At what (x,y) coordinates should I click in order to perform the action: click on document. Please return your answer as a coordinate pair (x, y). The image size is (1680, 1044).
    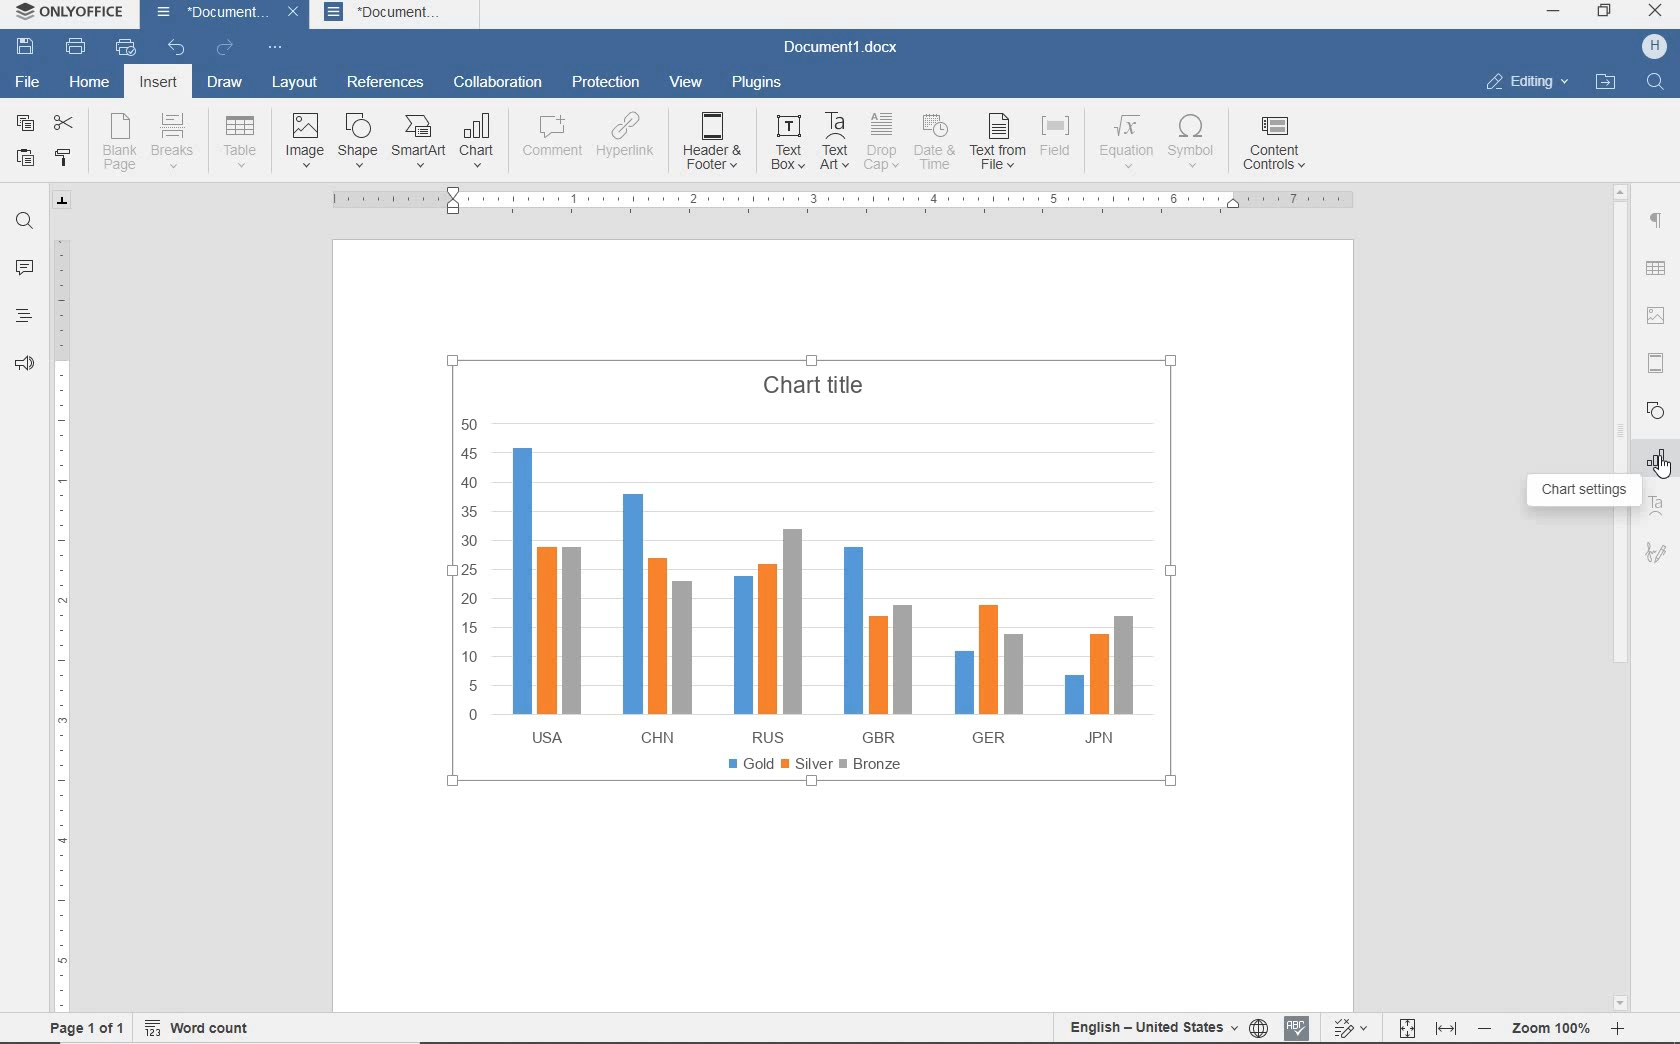
    Looking at the image, I should click on (399, 14).